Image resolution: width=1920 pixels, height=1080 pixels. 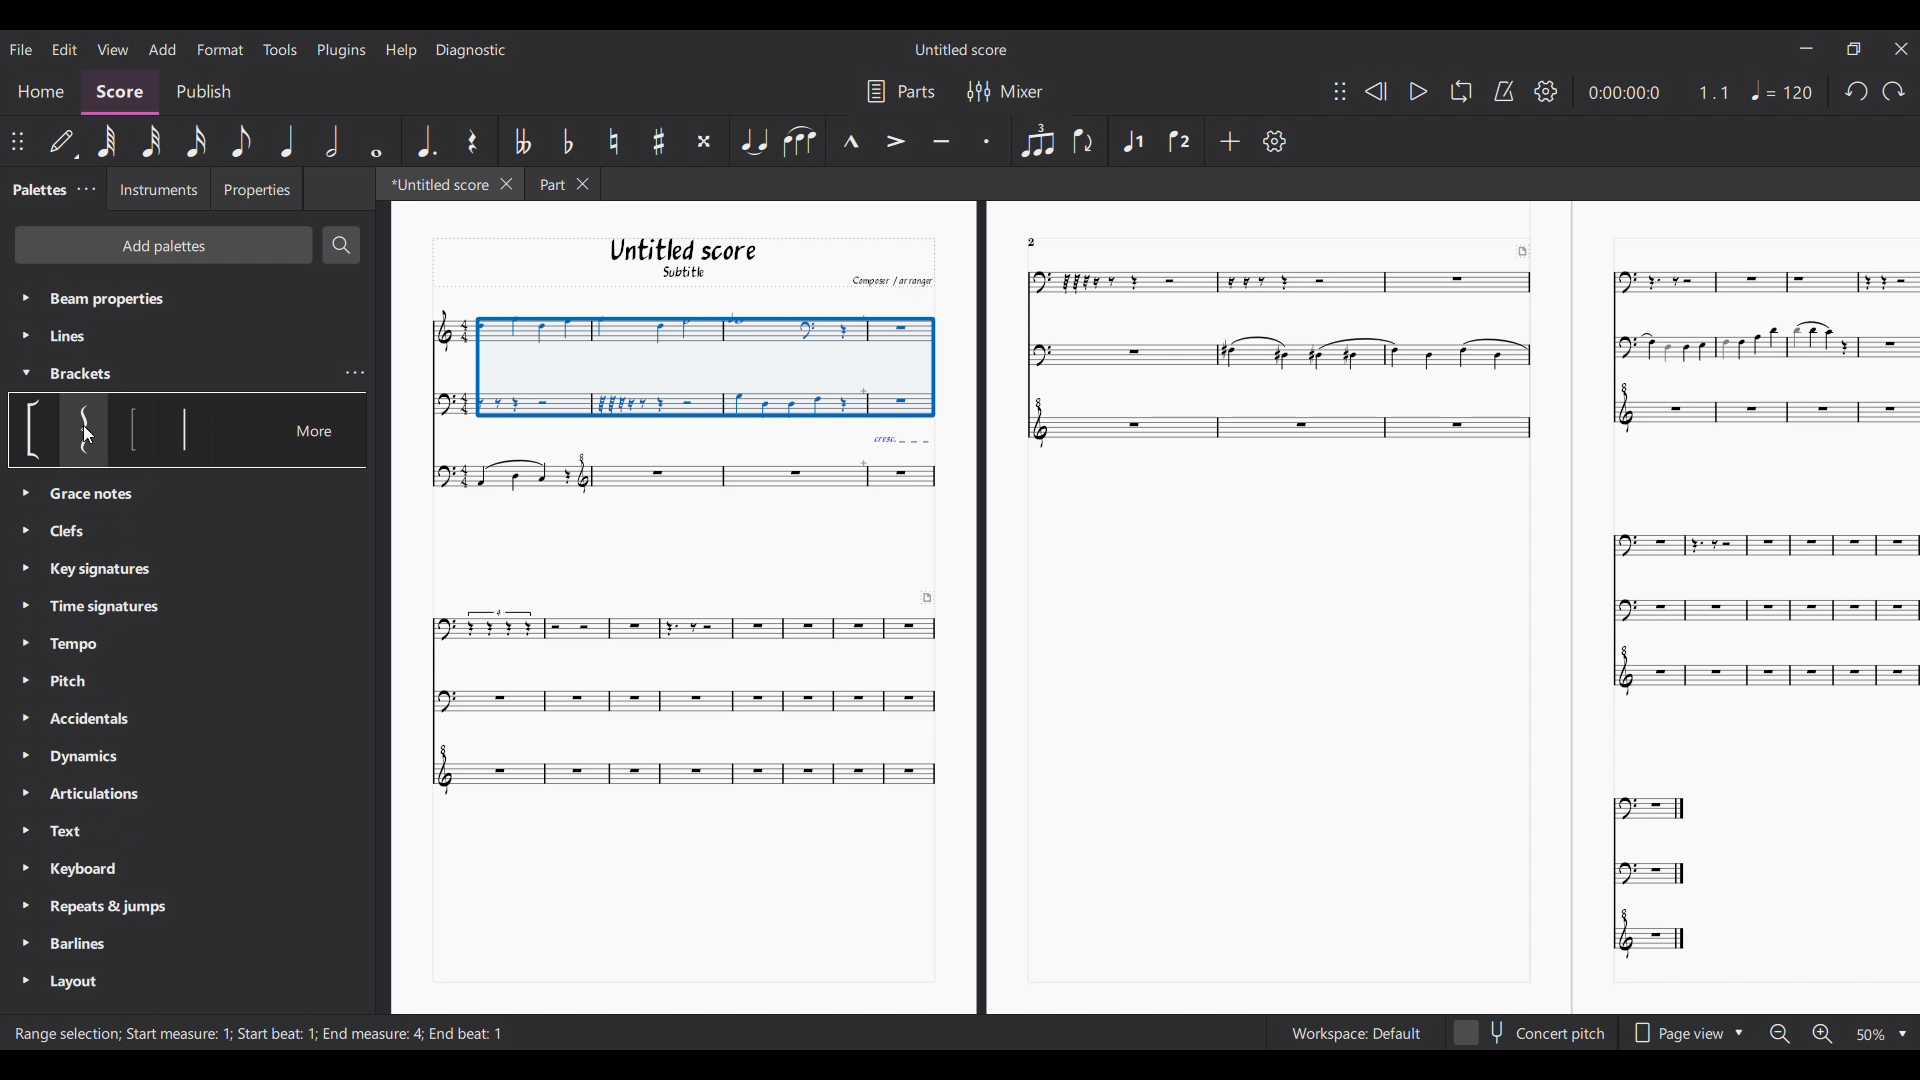 I want to click on Tie, so click(x=753, y=141).